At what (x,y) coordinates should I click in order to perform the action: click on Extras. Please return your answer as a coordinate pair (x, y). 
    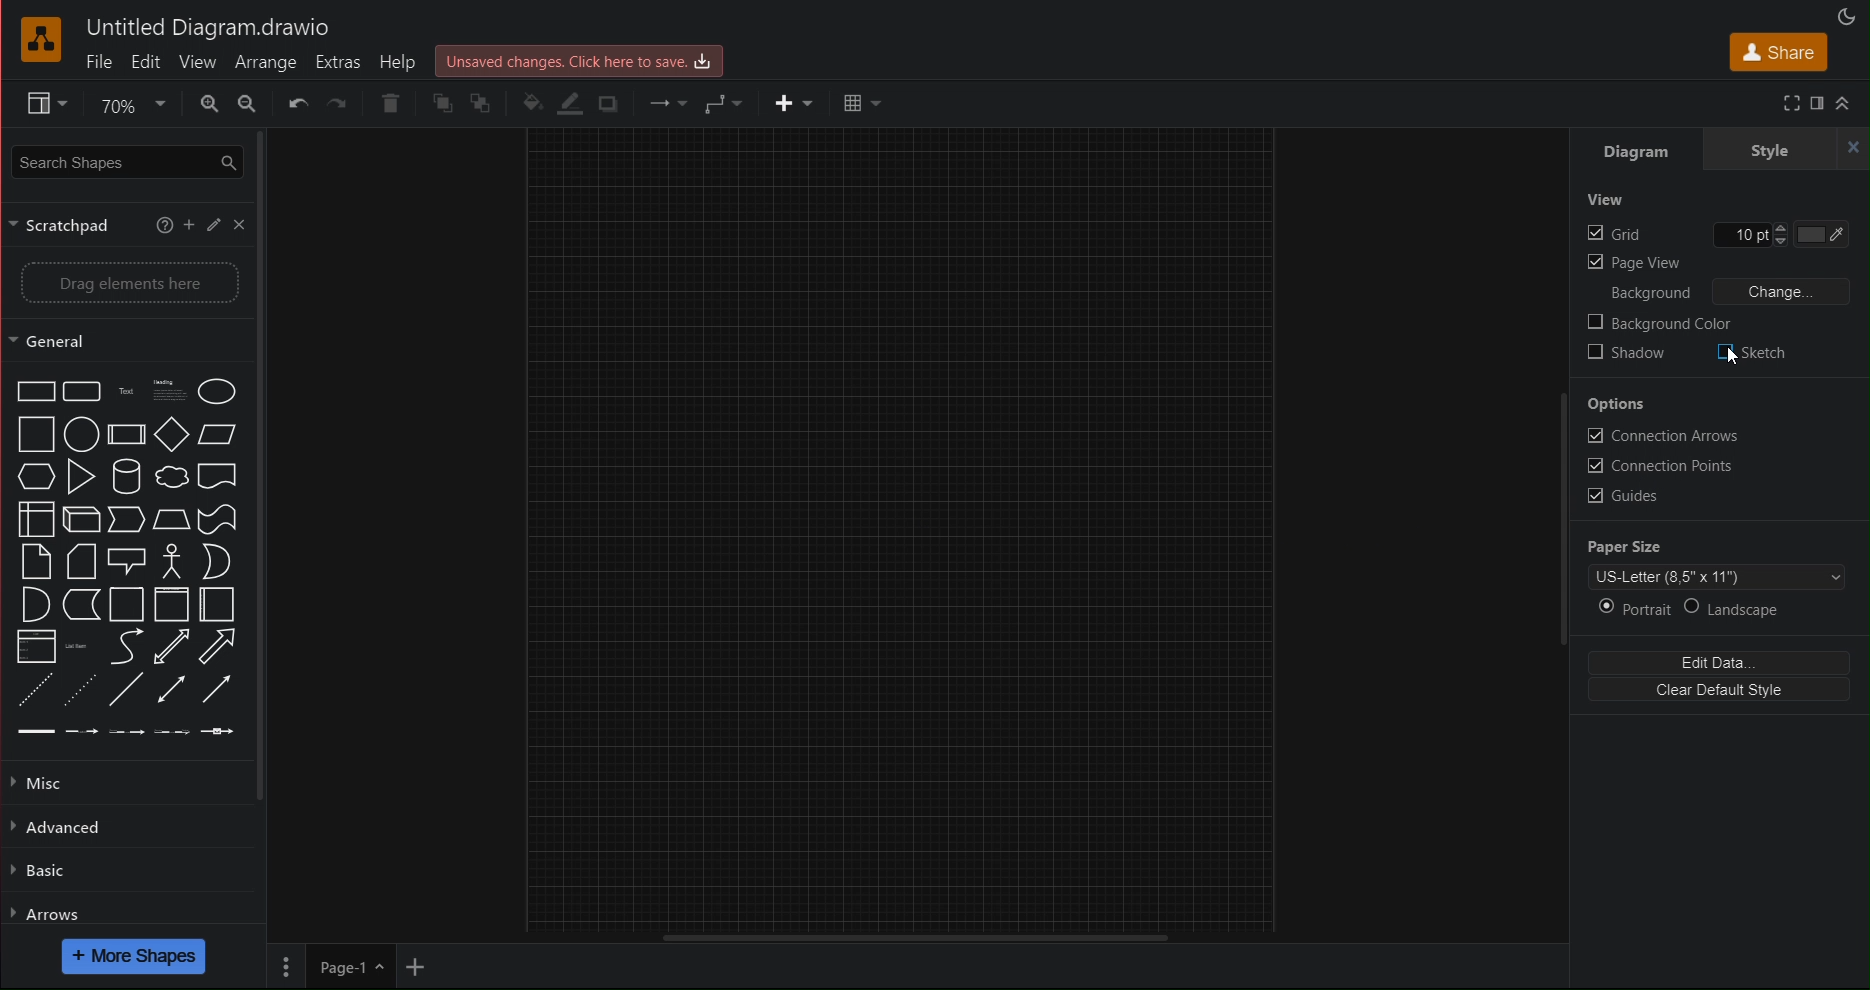
    Looking at the image, I should click on (341, 62).